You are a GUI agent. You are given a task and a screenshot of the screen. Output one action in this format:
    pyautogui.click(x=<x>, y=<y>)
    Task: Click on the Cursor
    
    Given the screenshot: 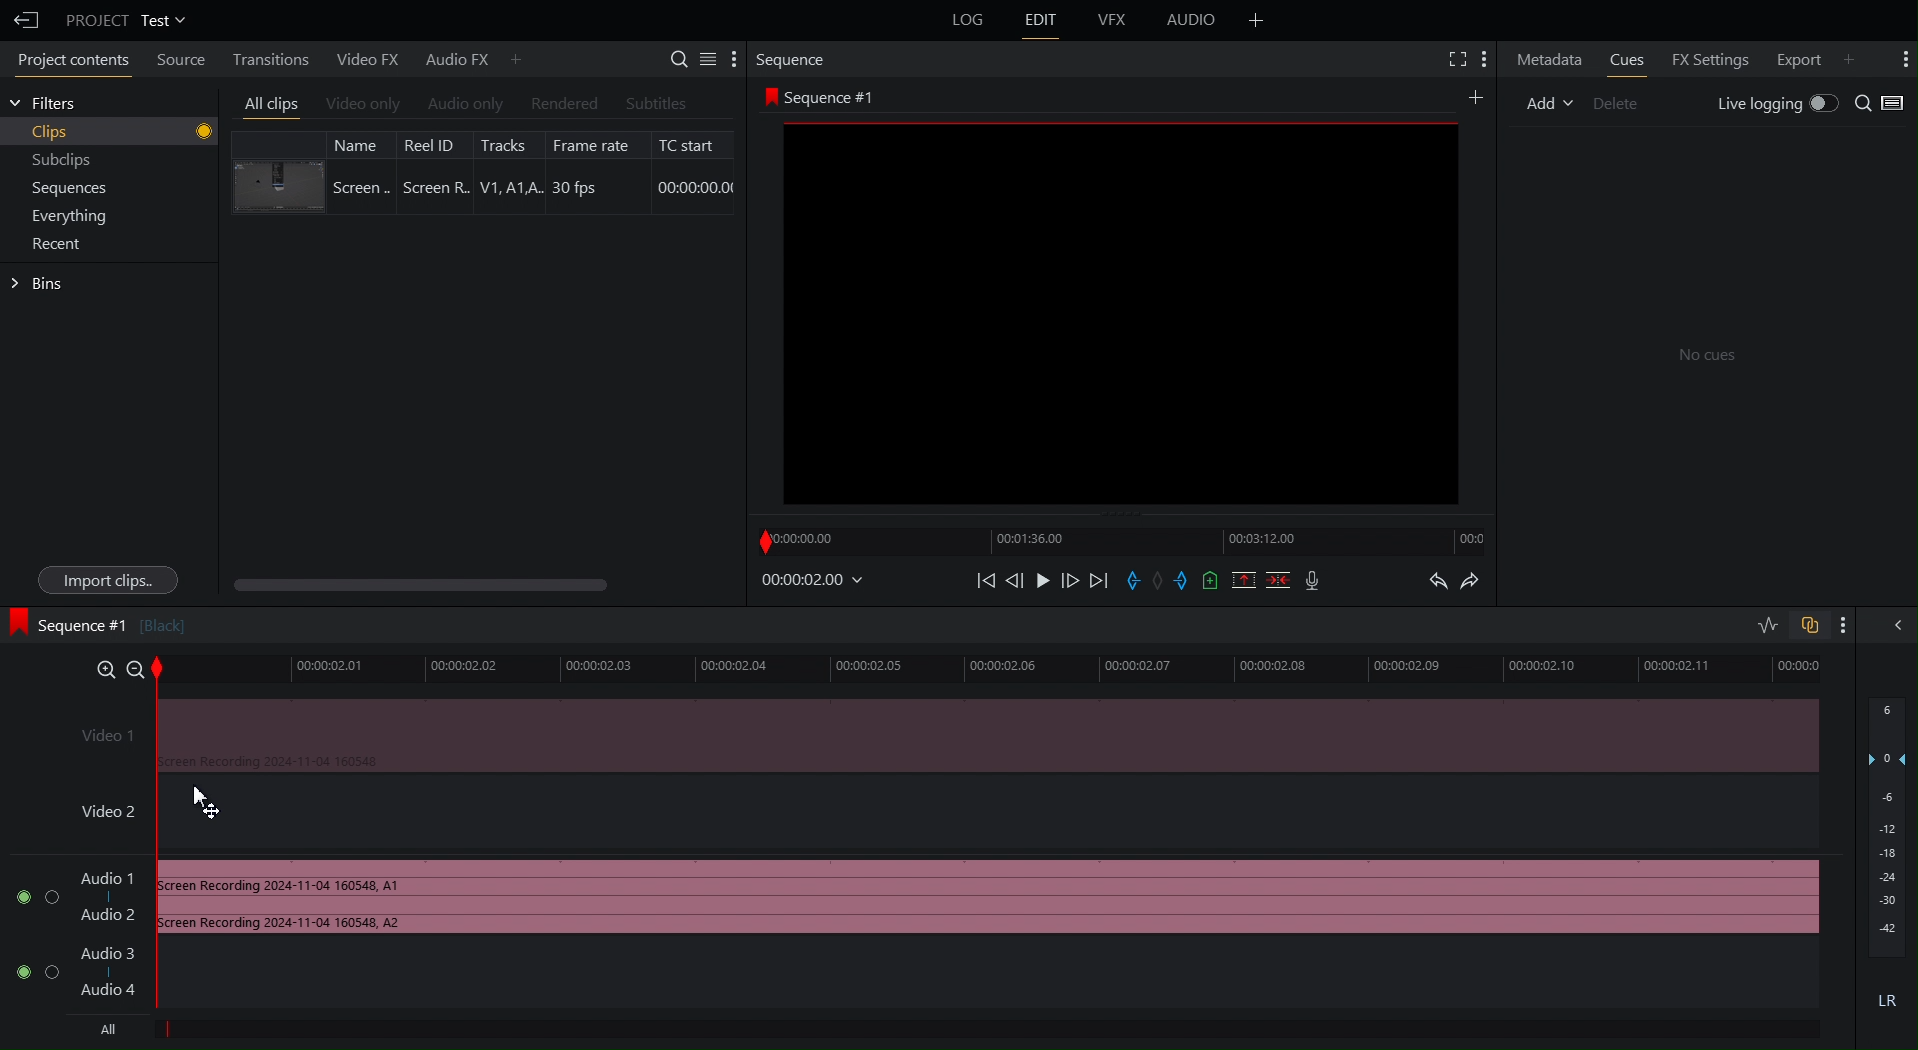 What is the action you would take?
    pyautogui.click(x=208, y=802)
    